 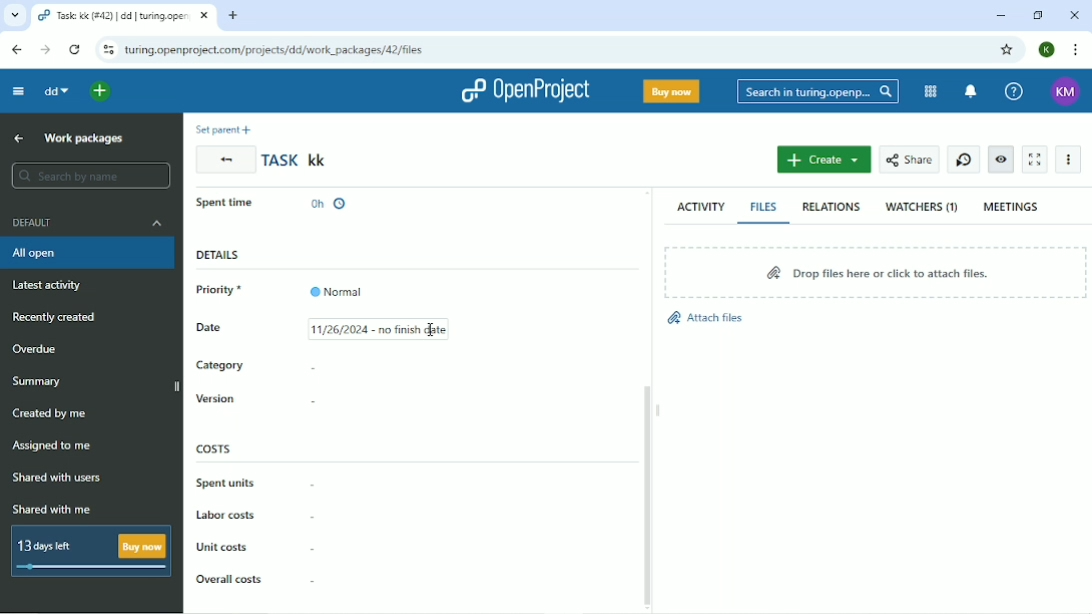 I want to click on Customize and control google chrome, so click(x=1074, y=50).